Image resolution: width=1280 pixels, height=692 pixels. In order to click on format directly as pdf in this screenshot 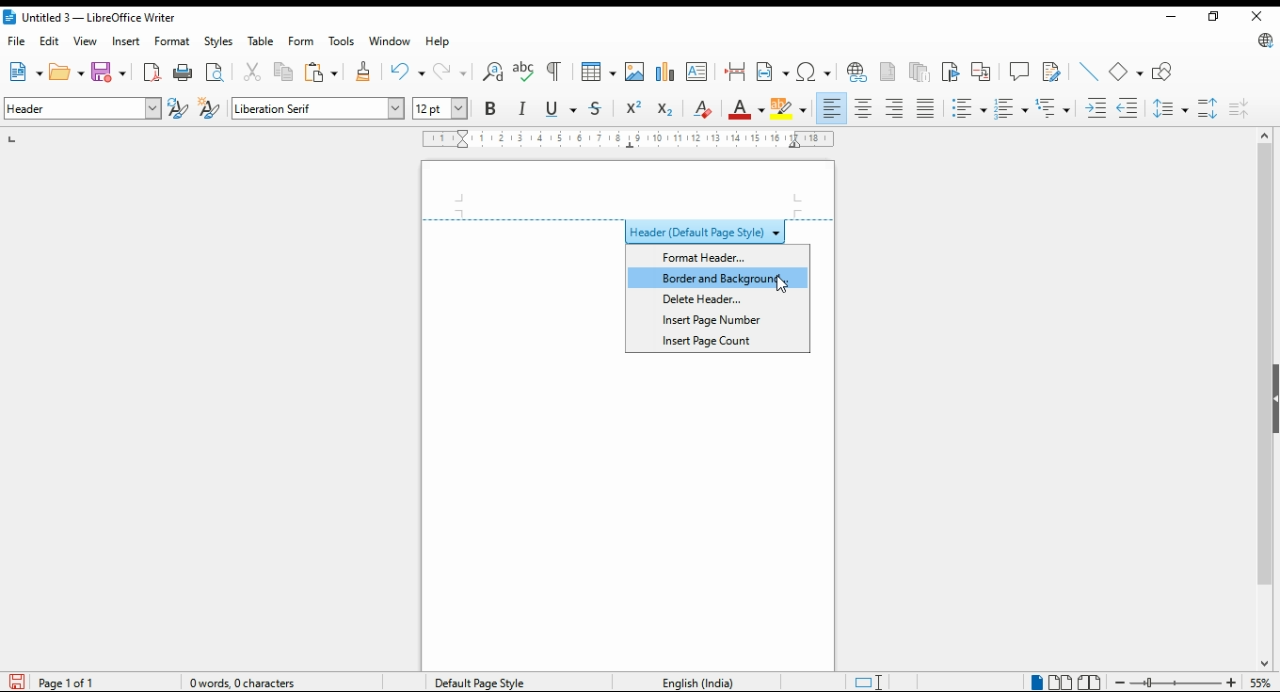, I will do `click(153, 72)`.